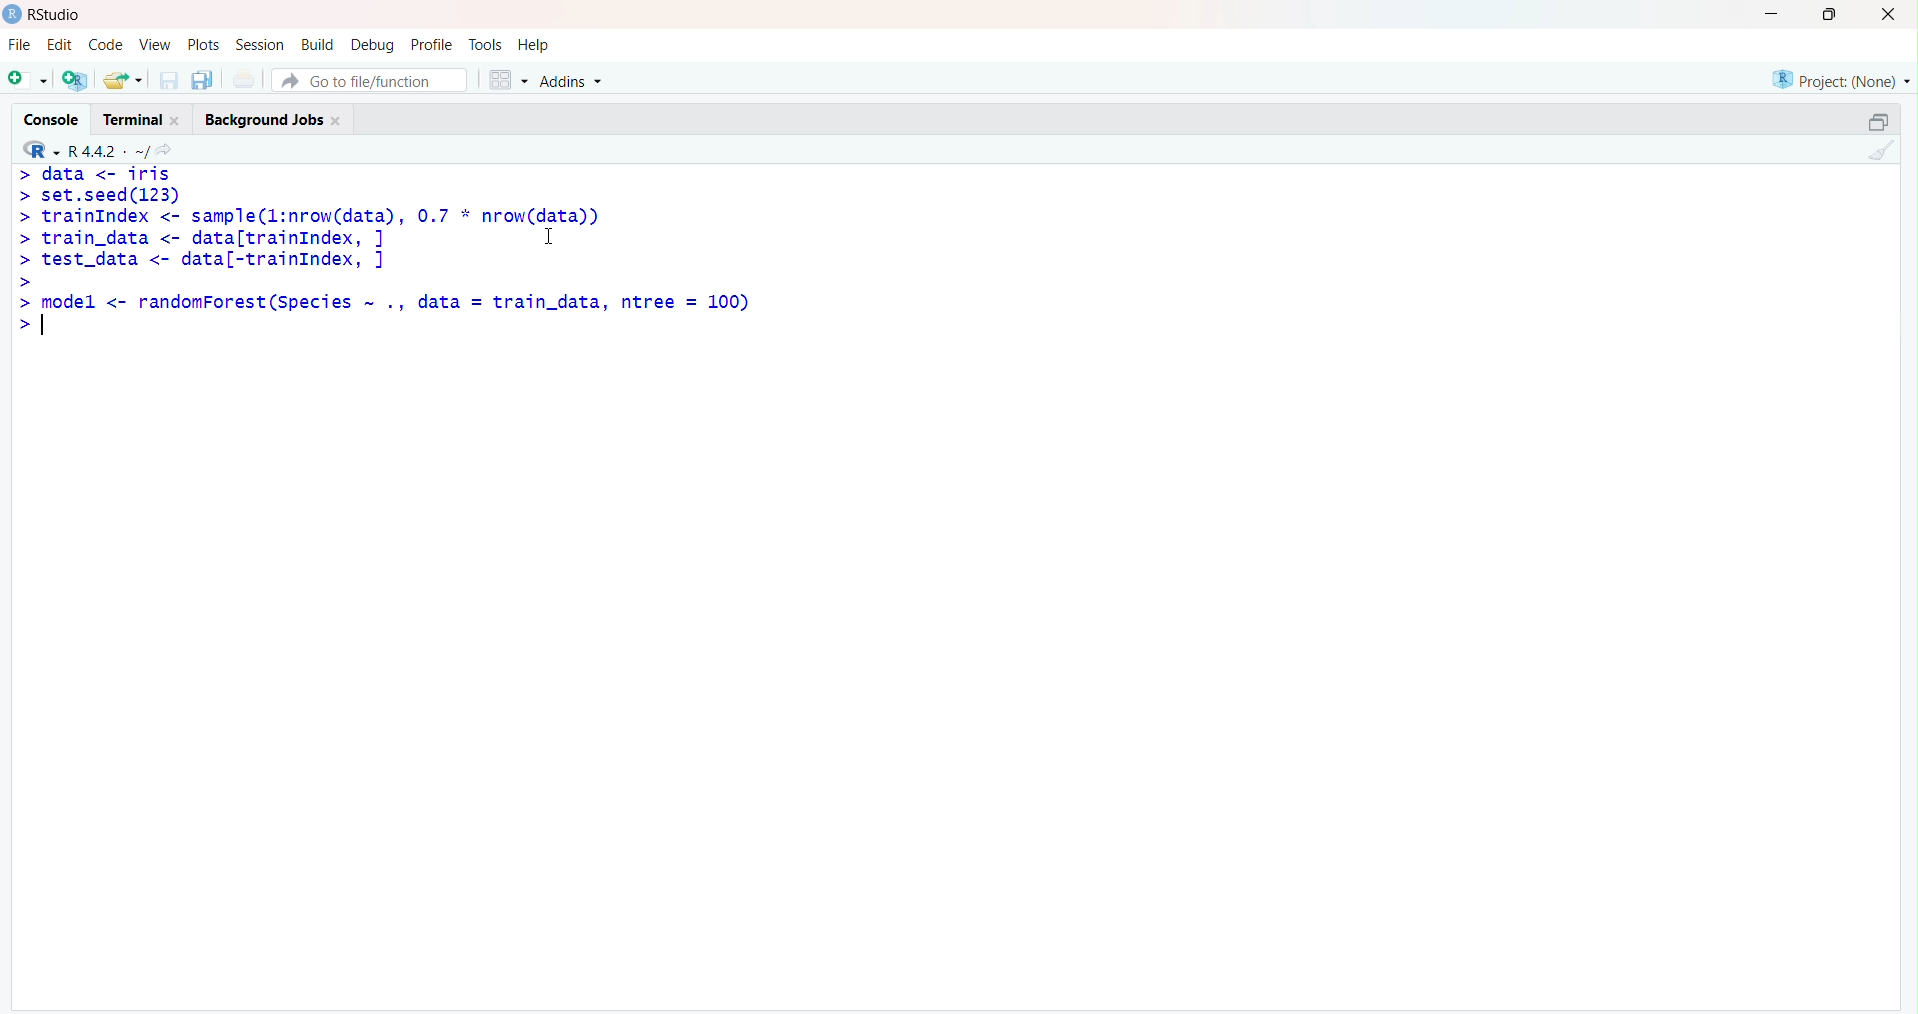 This screenshot has width=1918, height=1014. Describe the element at coordinates (19, 302) in the screenshot. I see `Prompt cursor` at that location.